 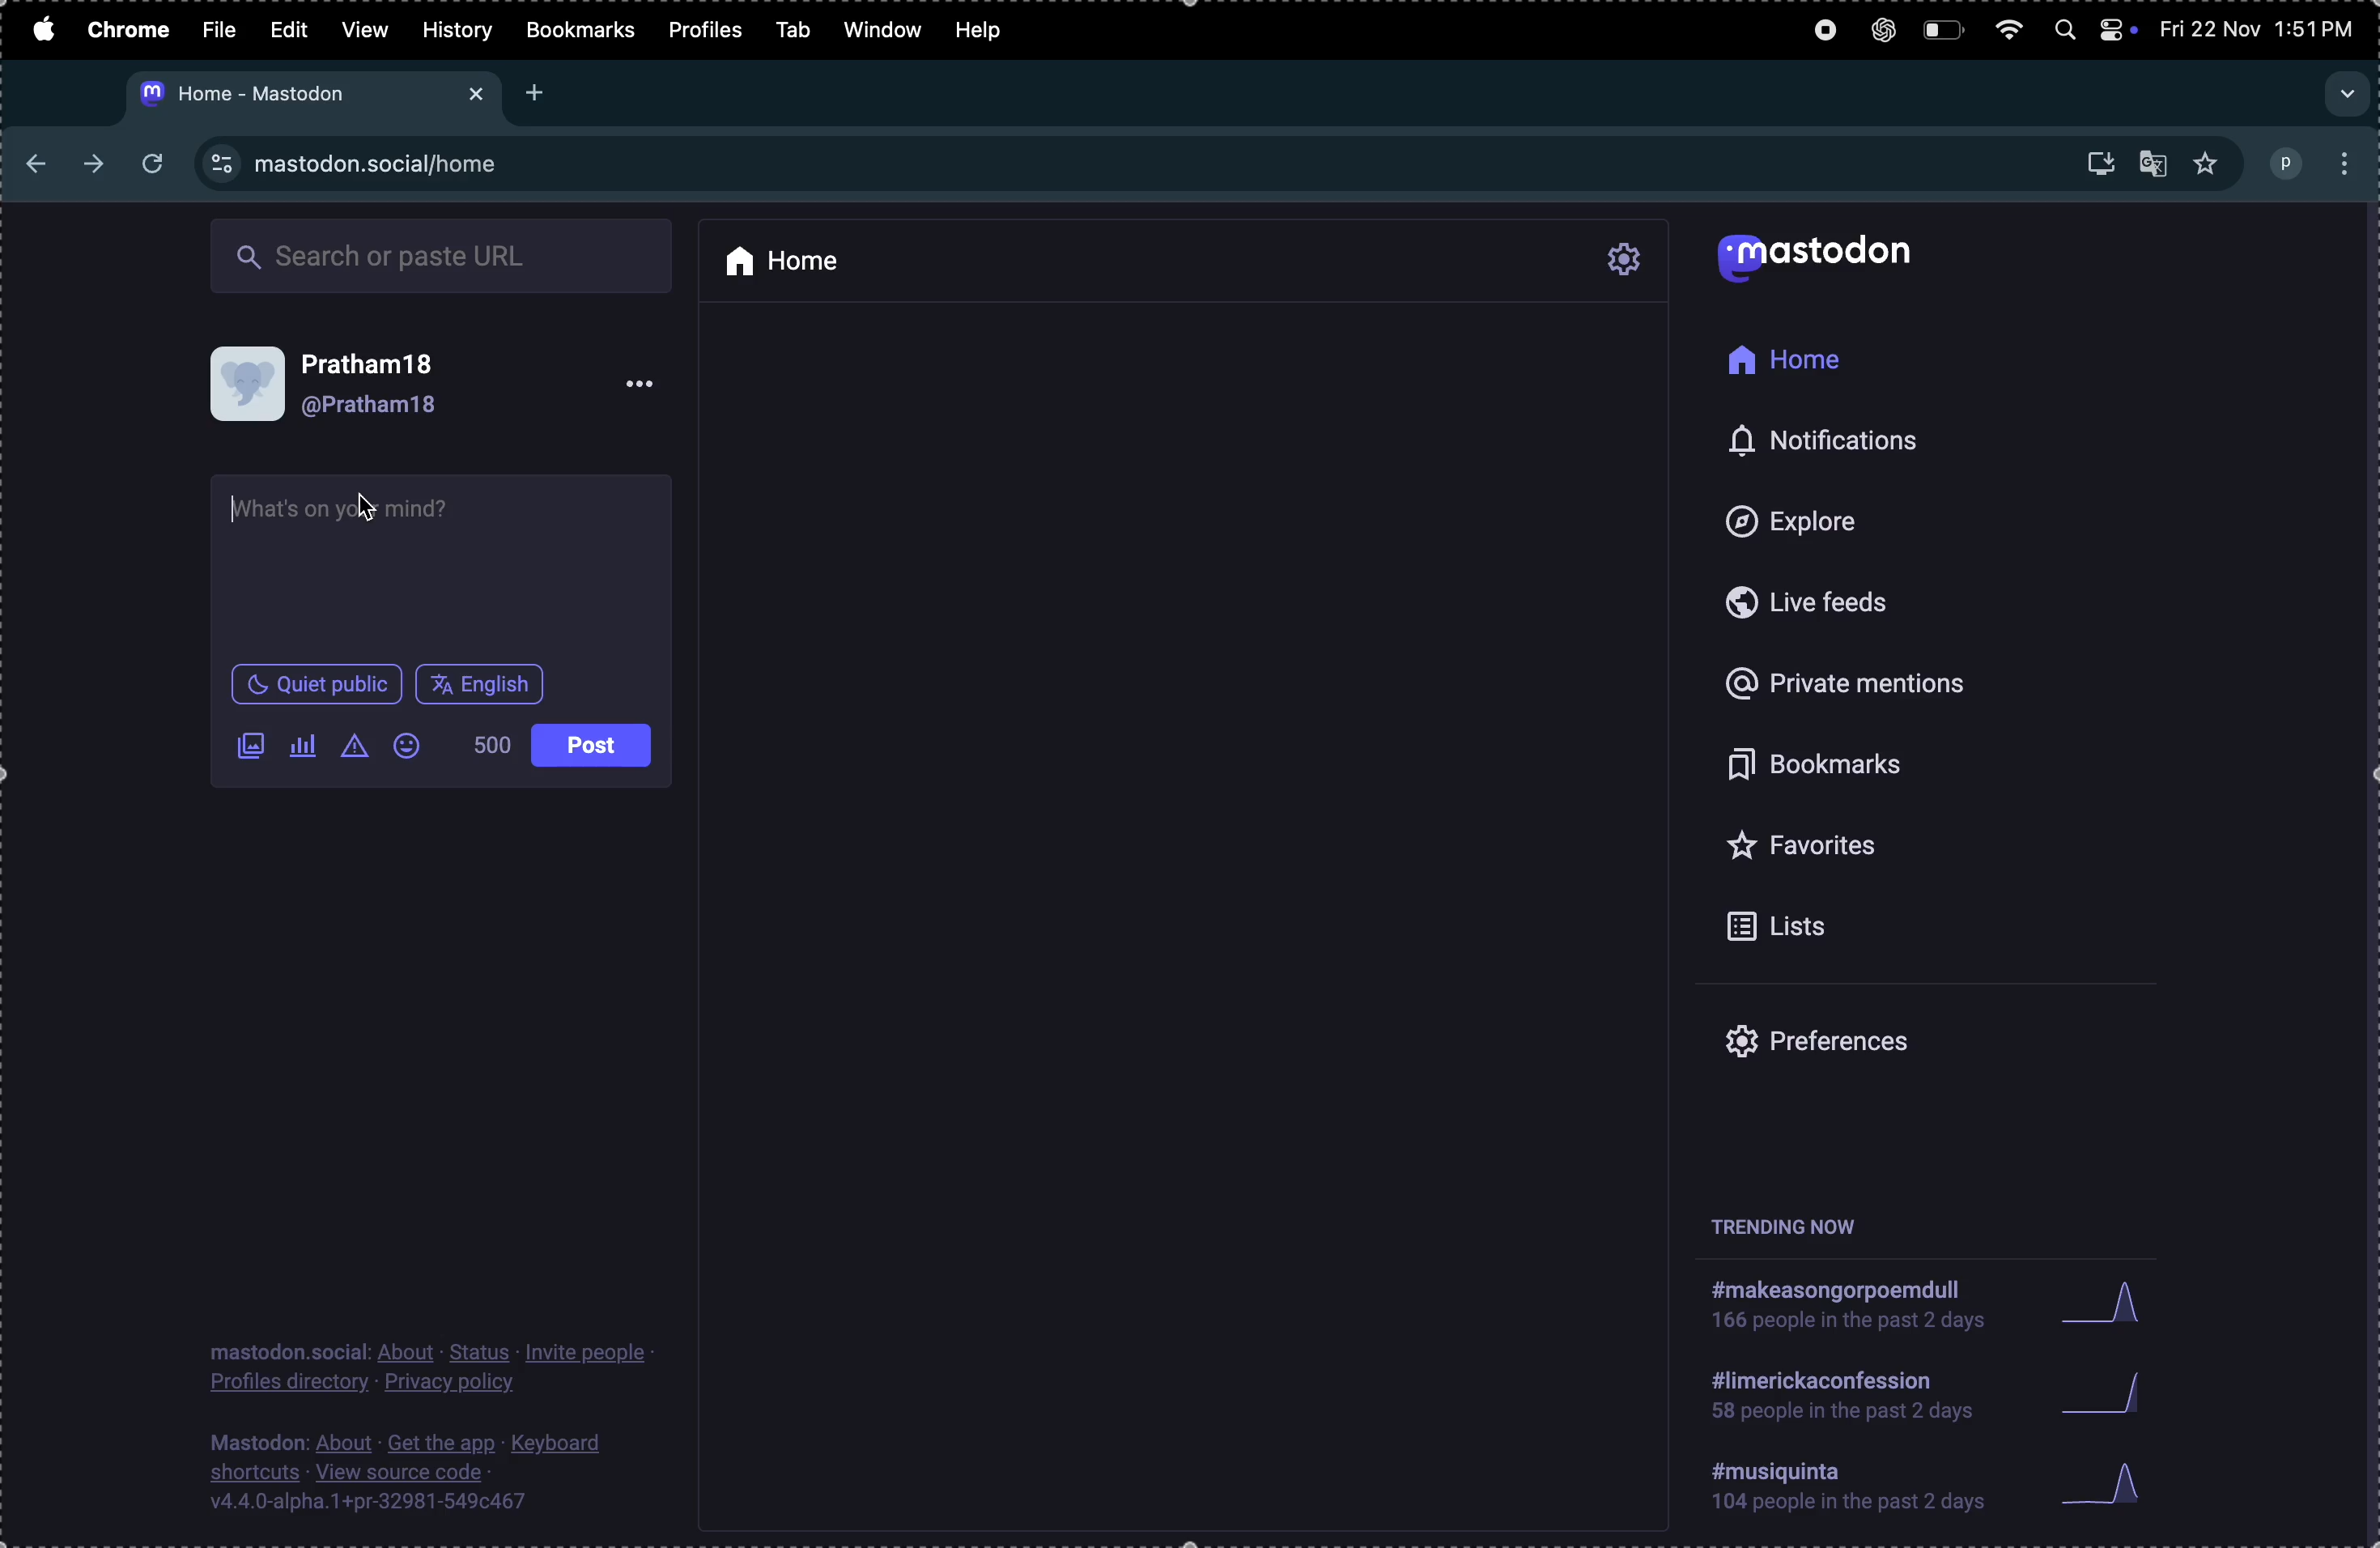 What do you see at coordinates (1857, 1040) in the screenshot?
I see `prefrences` at bounding box center [1857, 1040].